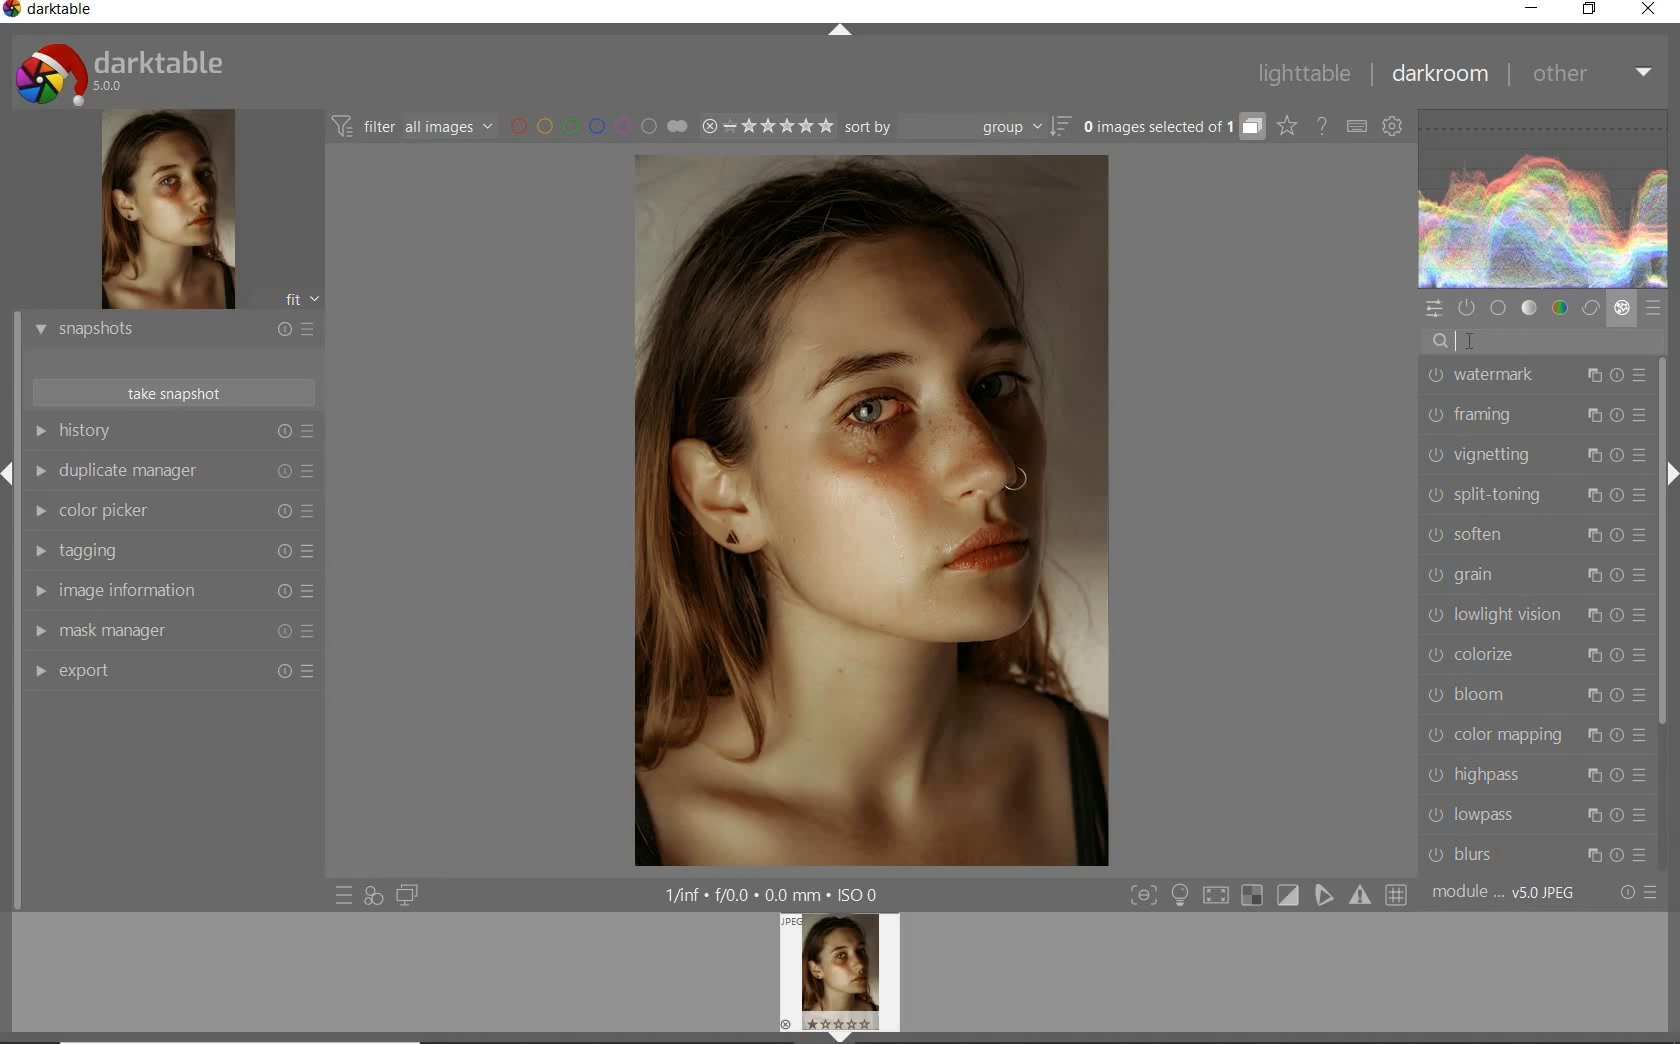 Image resolution: width=1680 pixels, height=1044 pixels. Describe the element at coordinates (172, 549) in the screenshot. I see `tagging` at that location.